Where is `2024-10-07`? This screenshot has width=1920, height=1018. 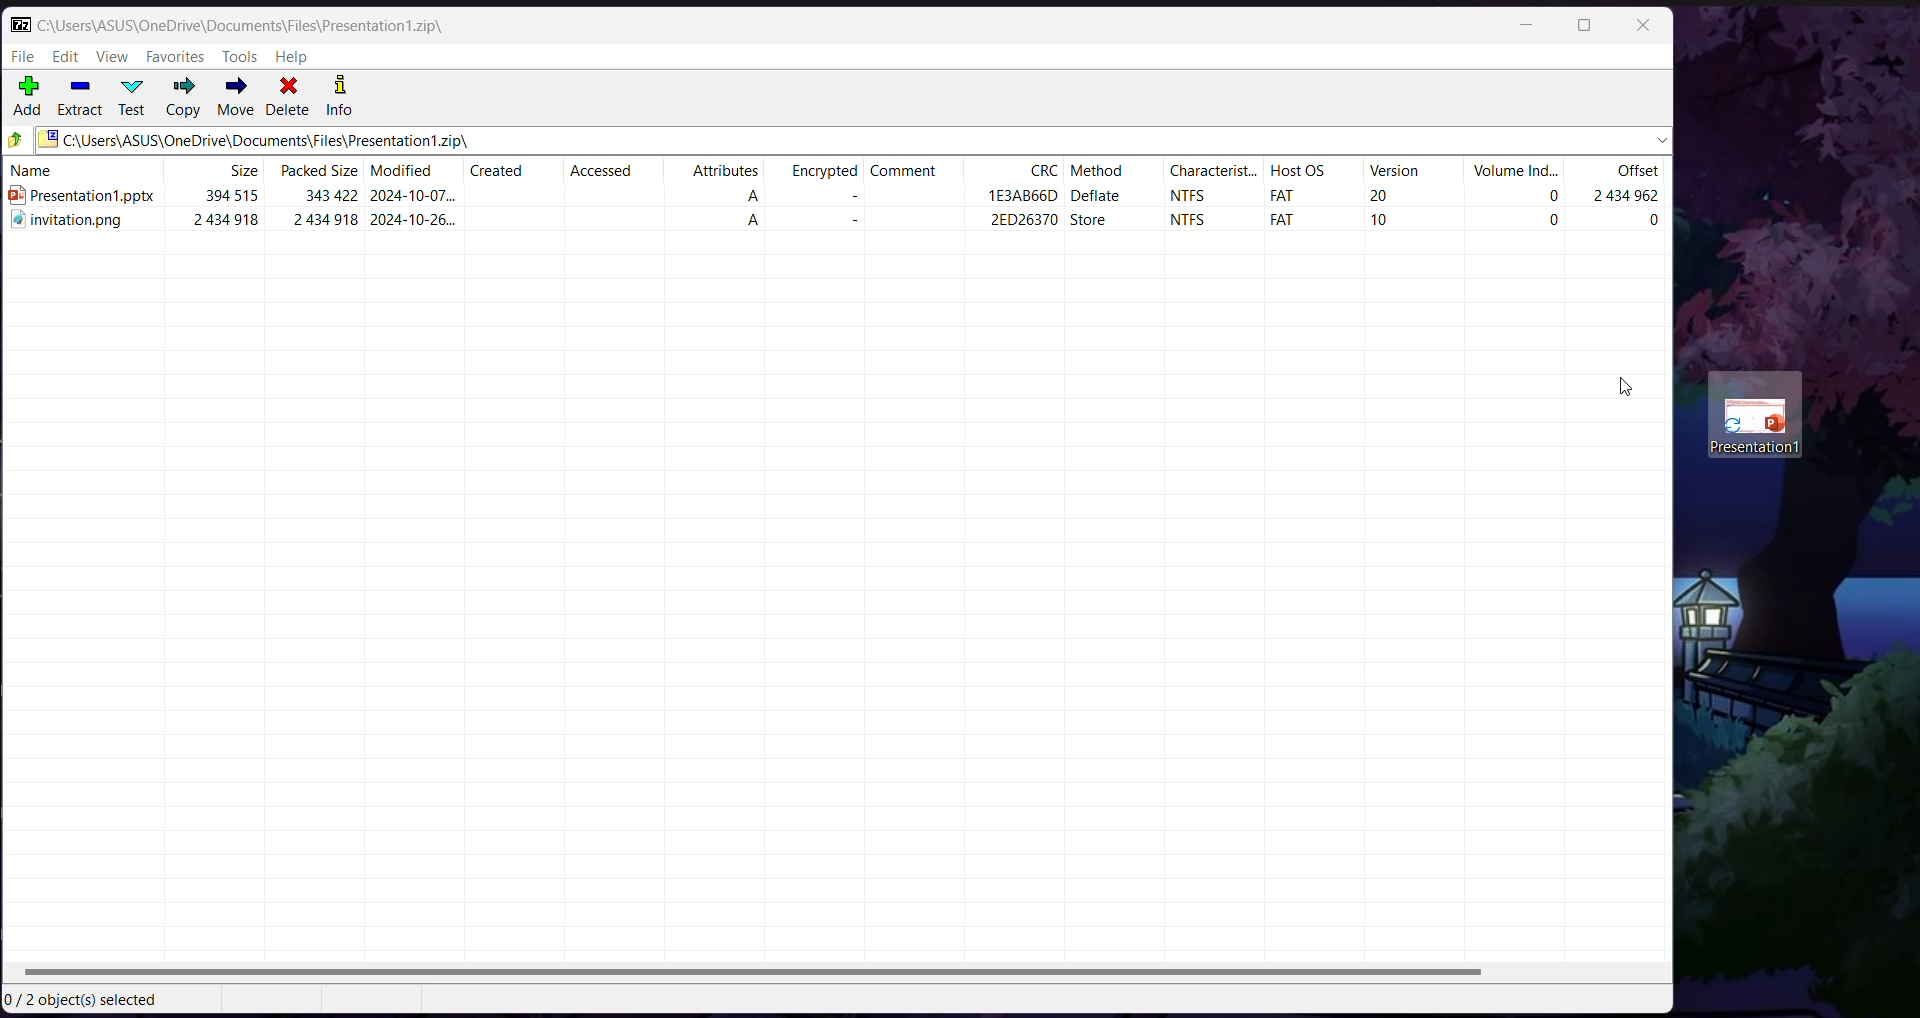
2024-10-07 is located at coordinates (413, 195).